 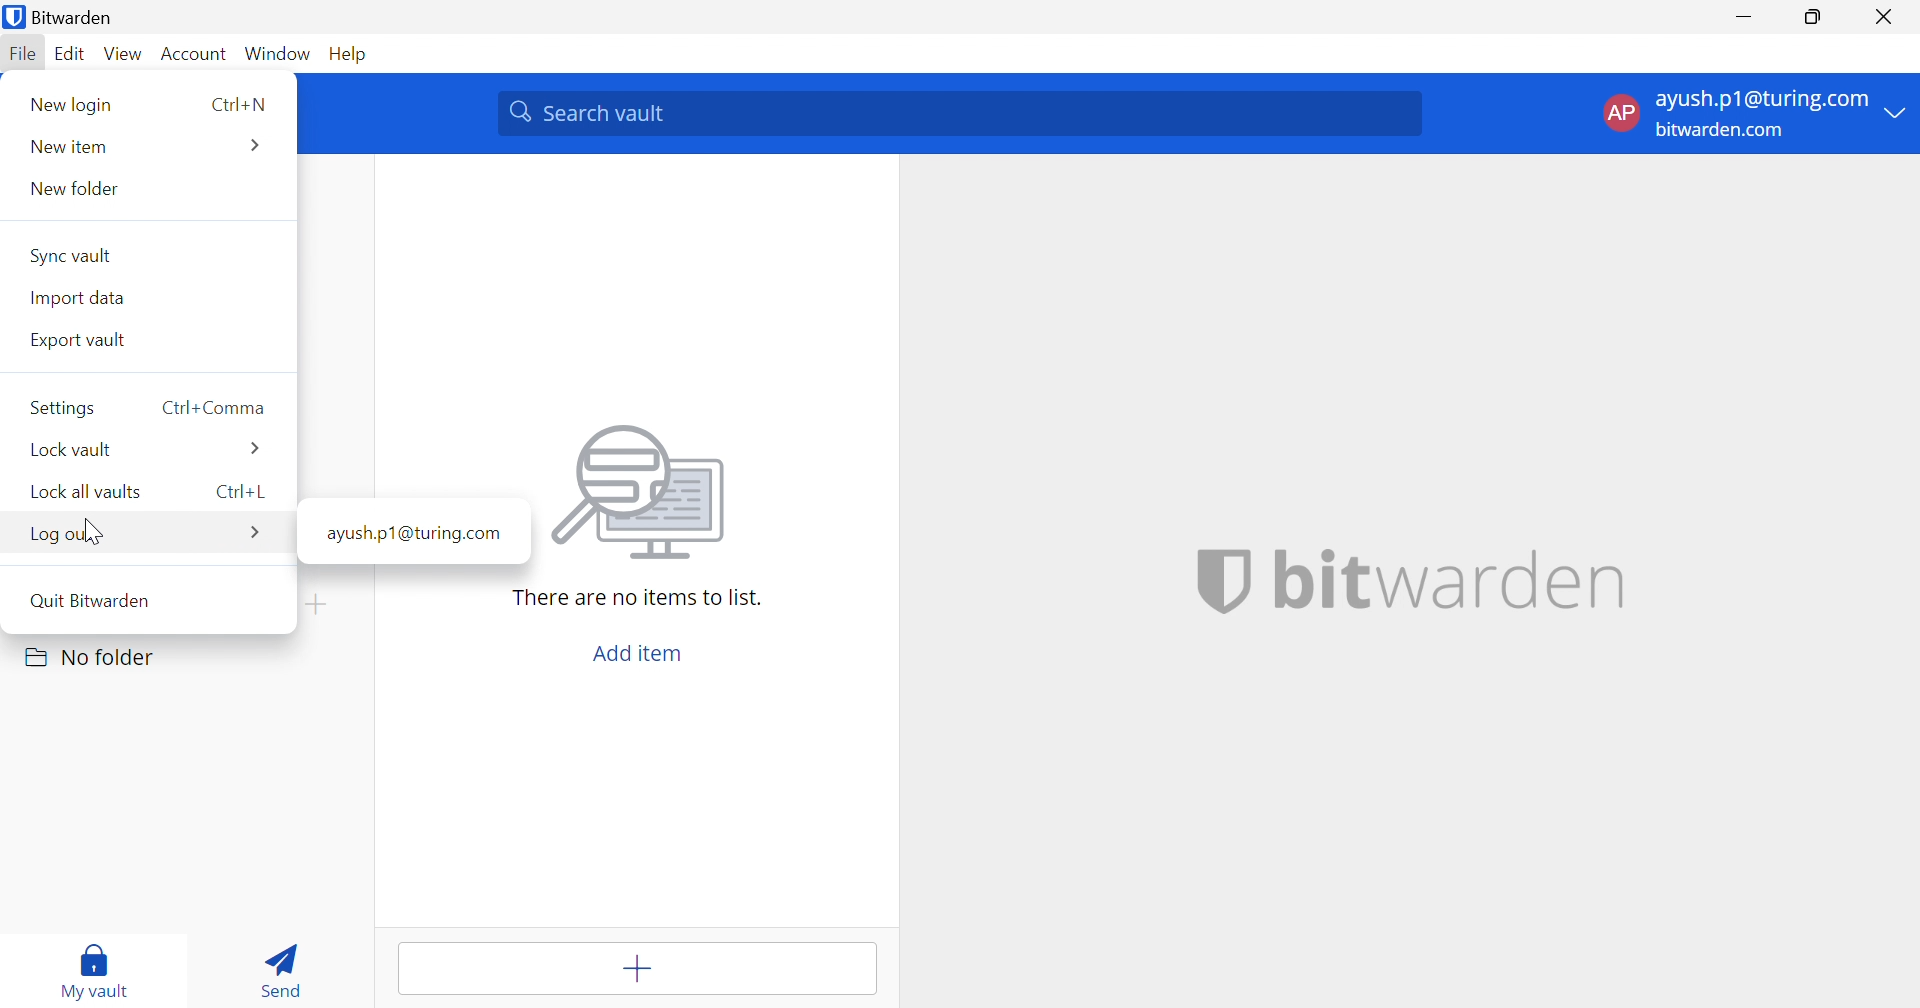 I want to click on No folder, so click(x=93, y=657).